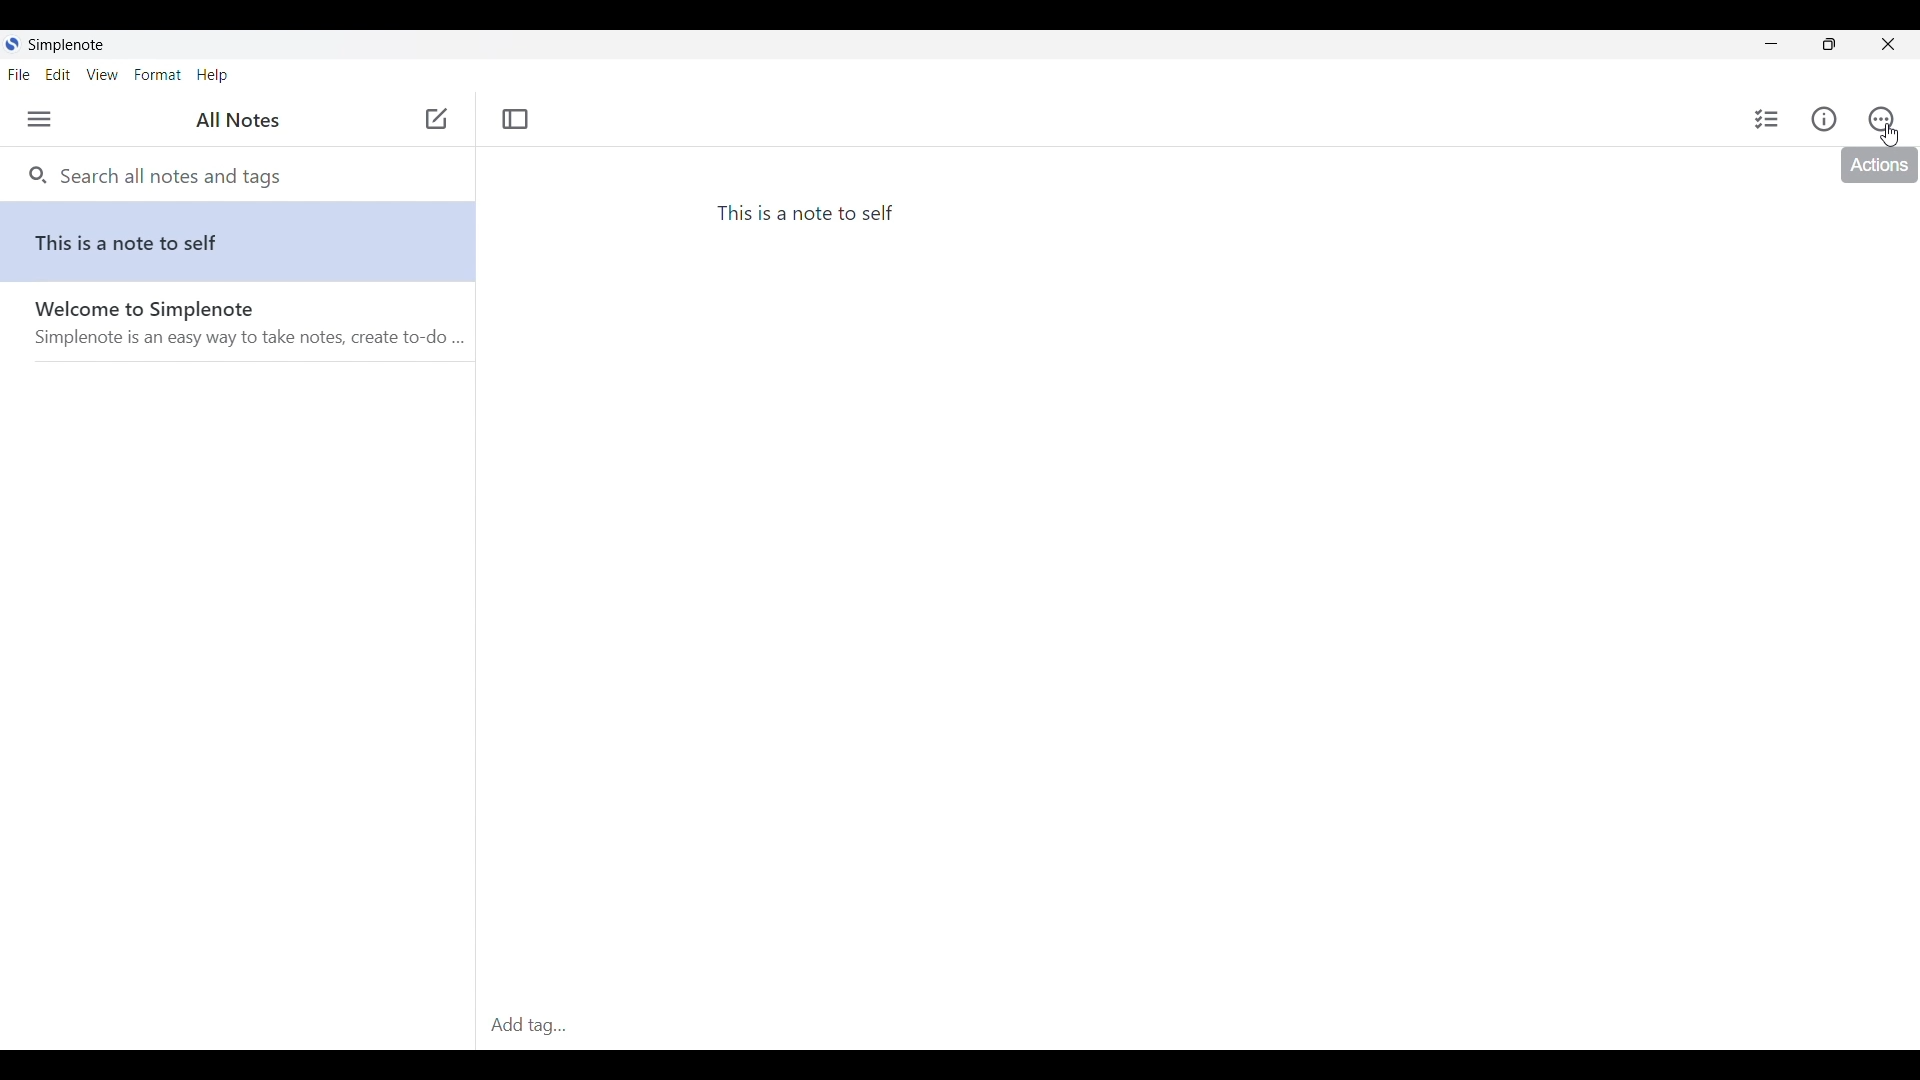 This screenshot has height=1080, width=1920. I want to click on Help, so click(212, 76).